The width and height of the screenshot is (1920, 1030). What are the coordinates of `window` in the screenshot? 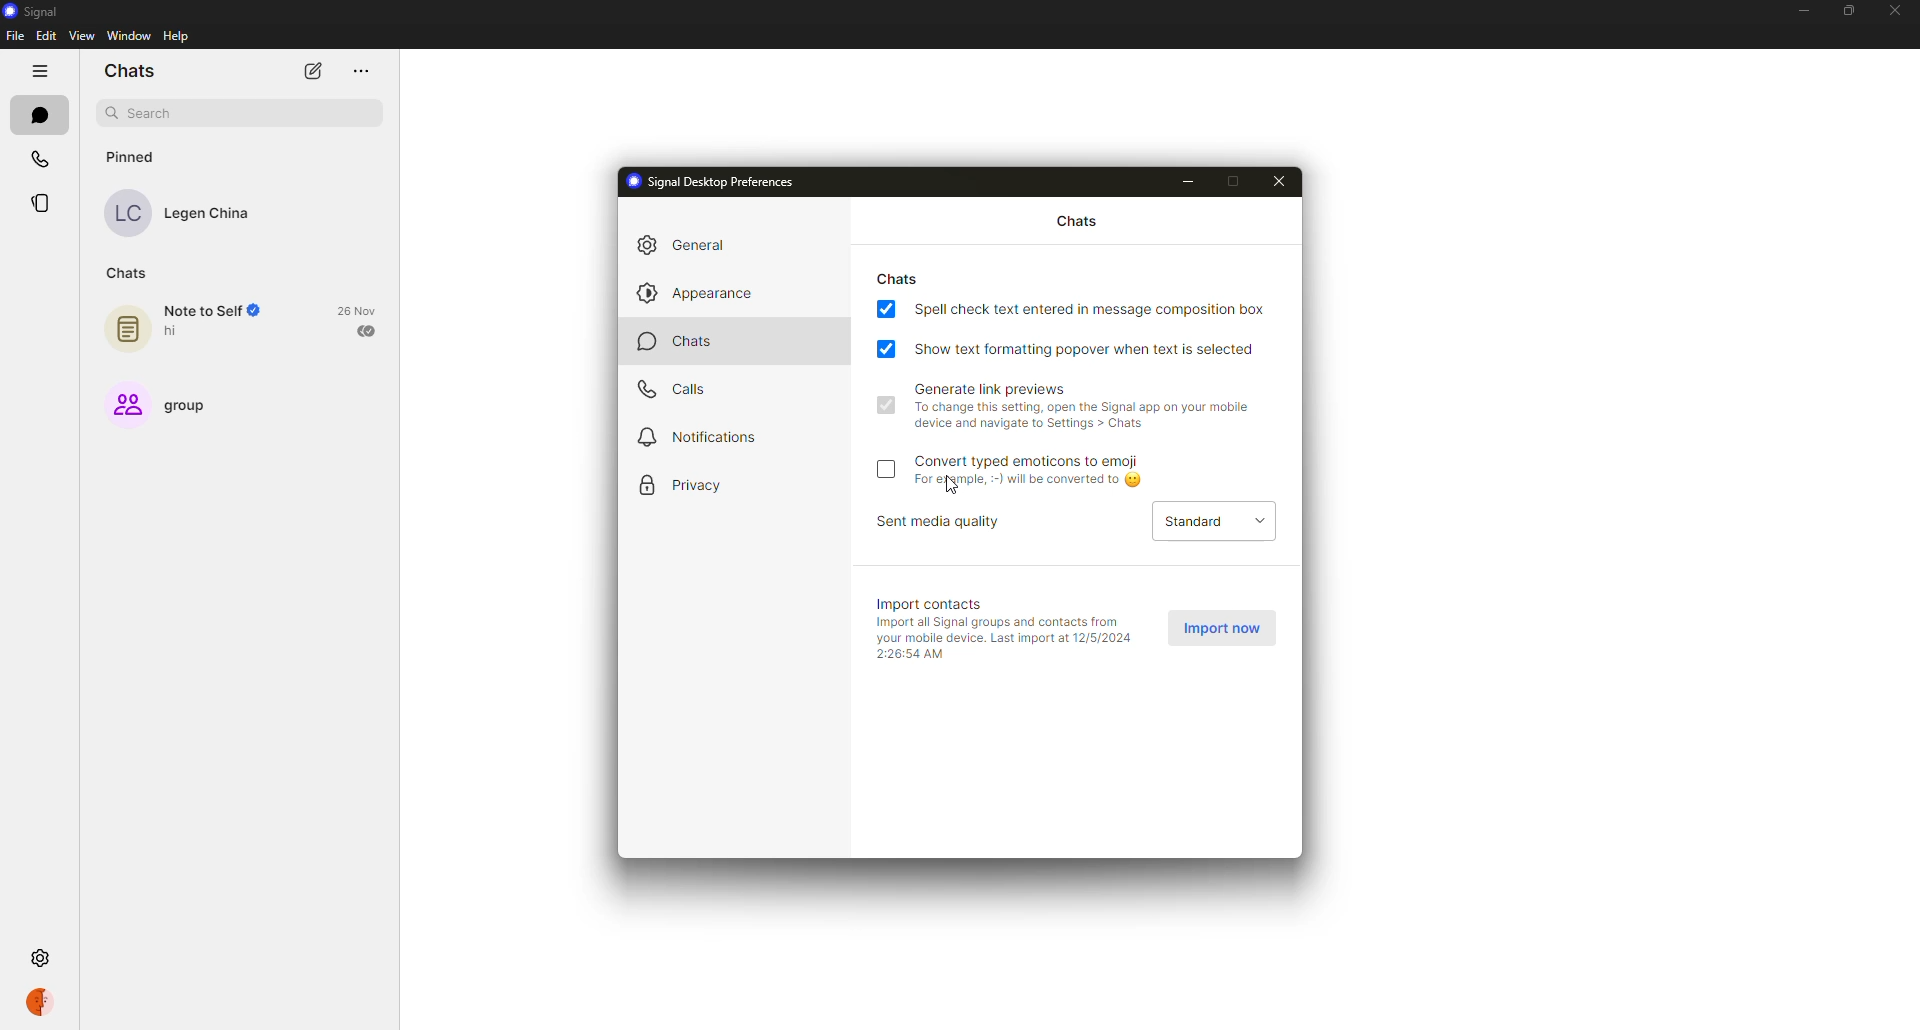 It's located at (129, 36).